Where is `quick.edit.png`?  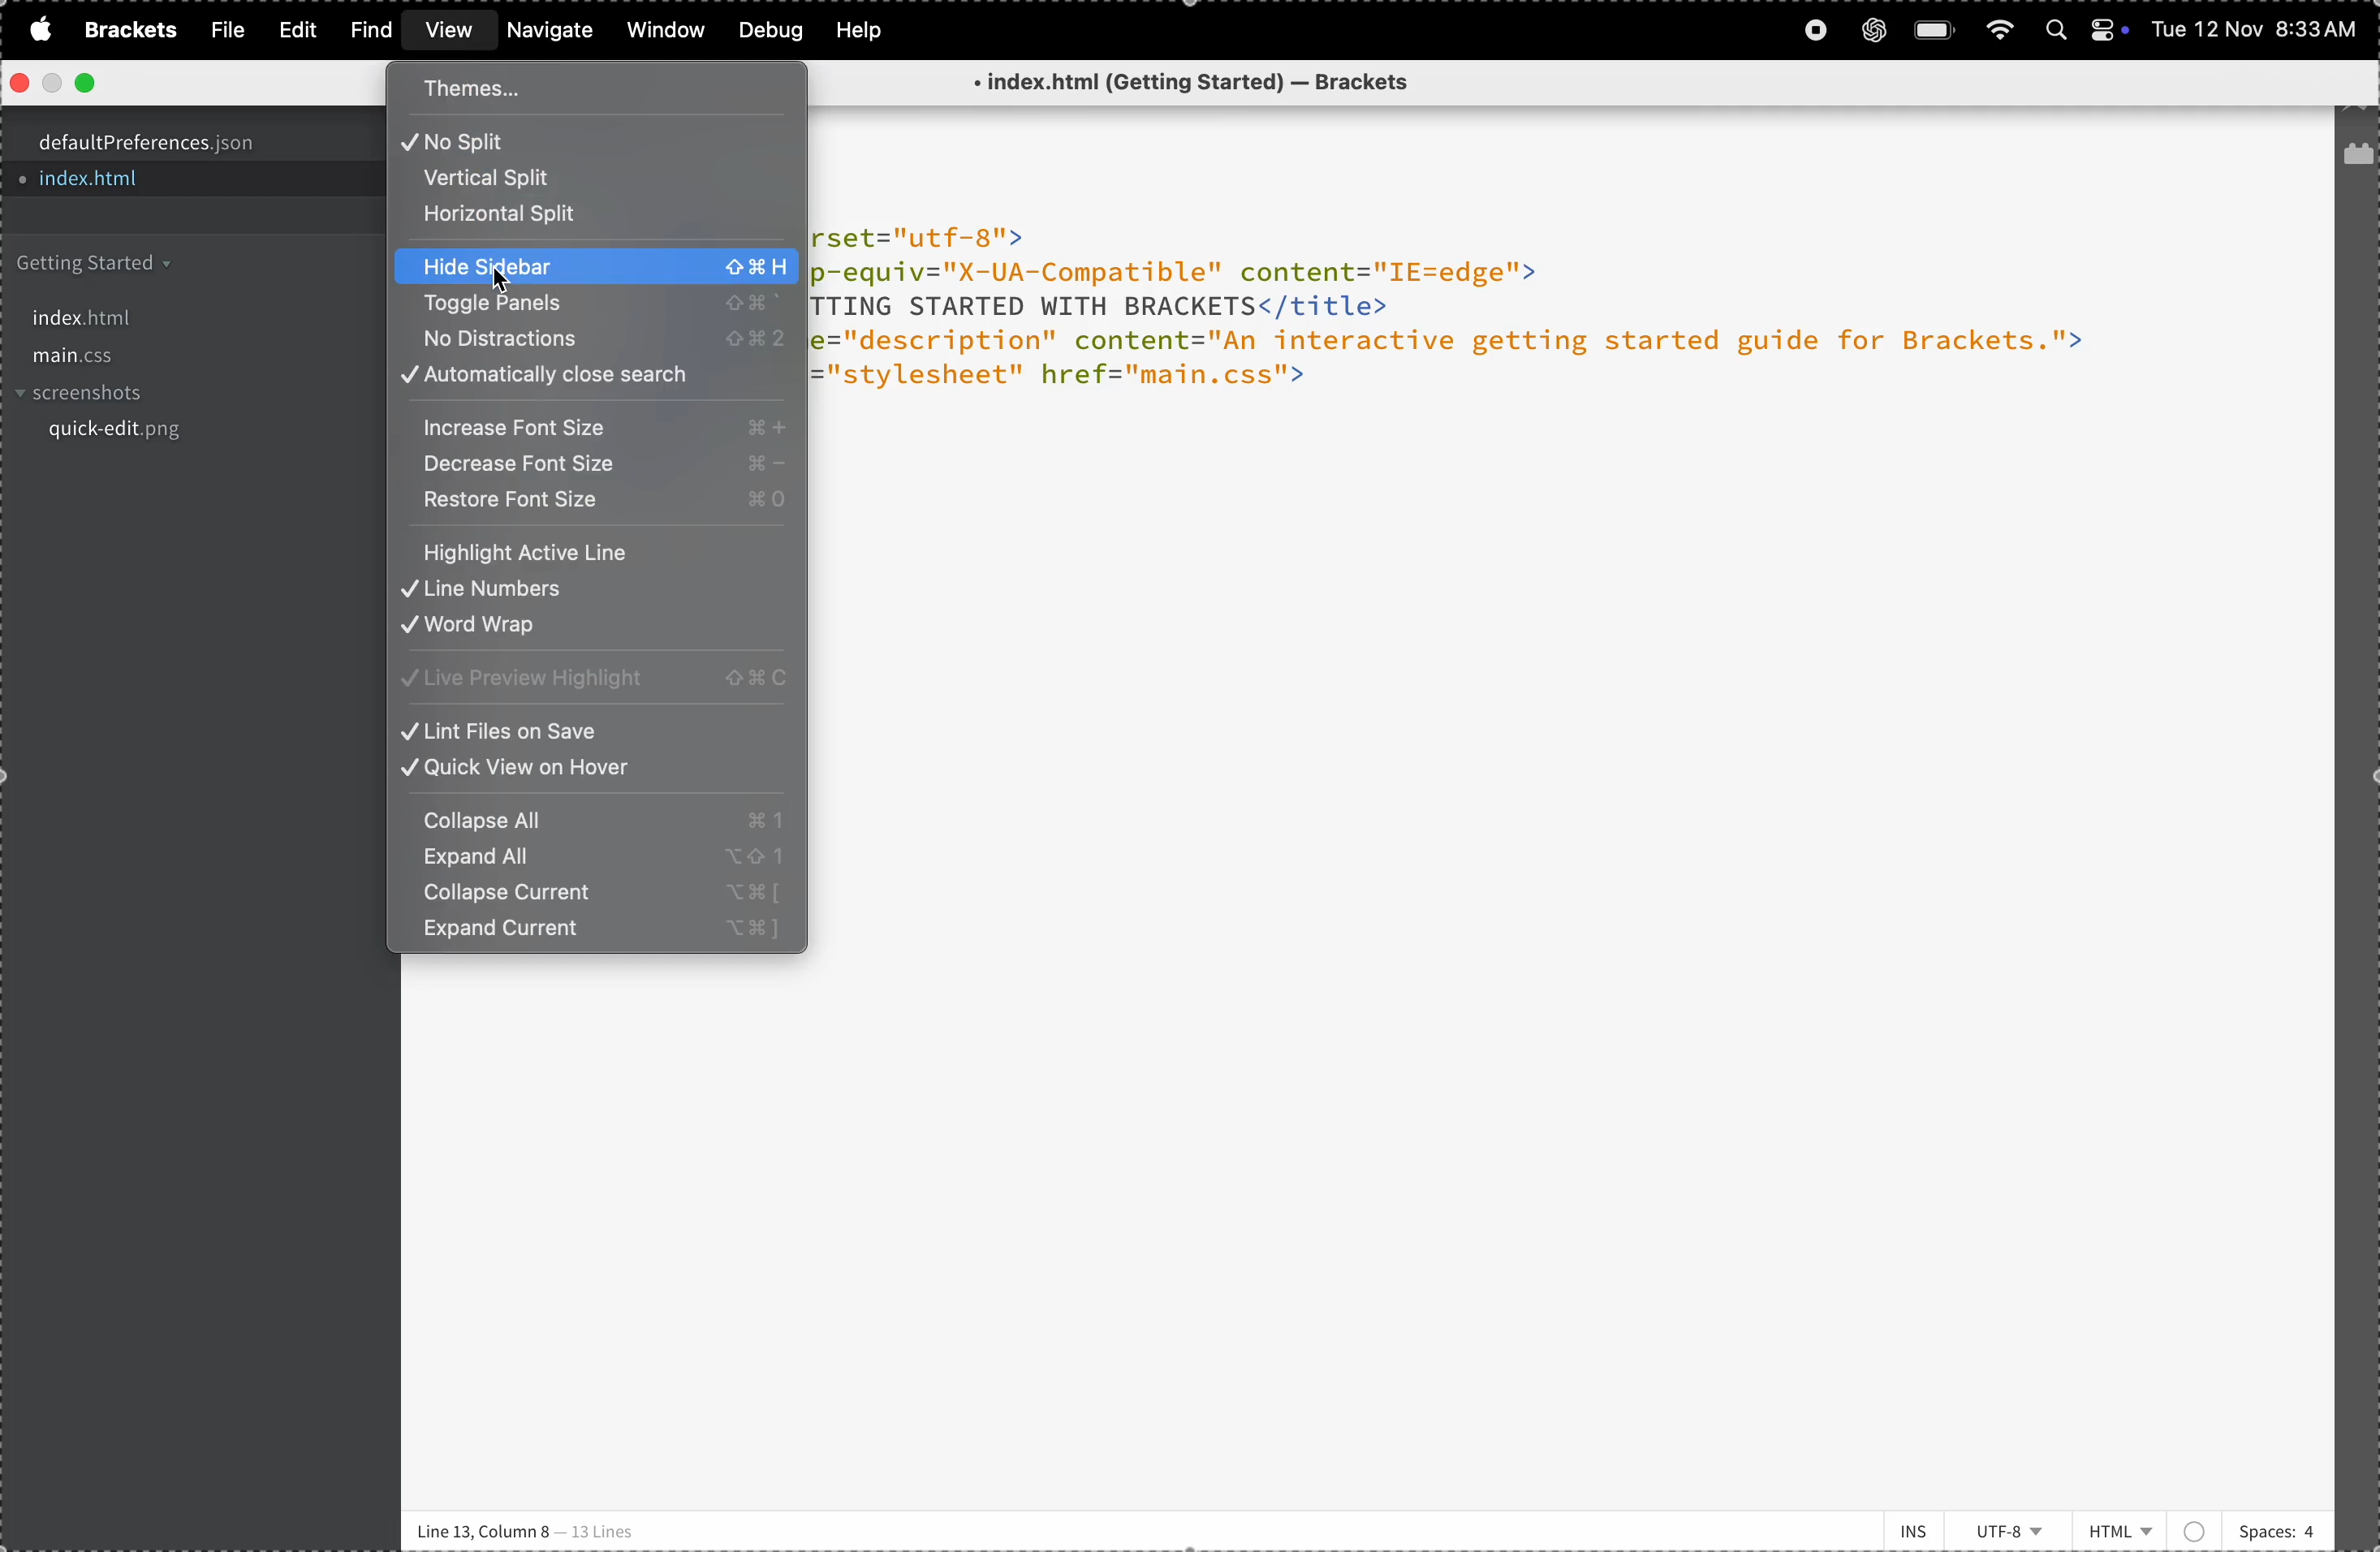
quick.edit.png is located at coordinates (180, 437).